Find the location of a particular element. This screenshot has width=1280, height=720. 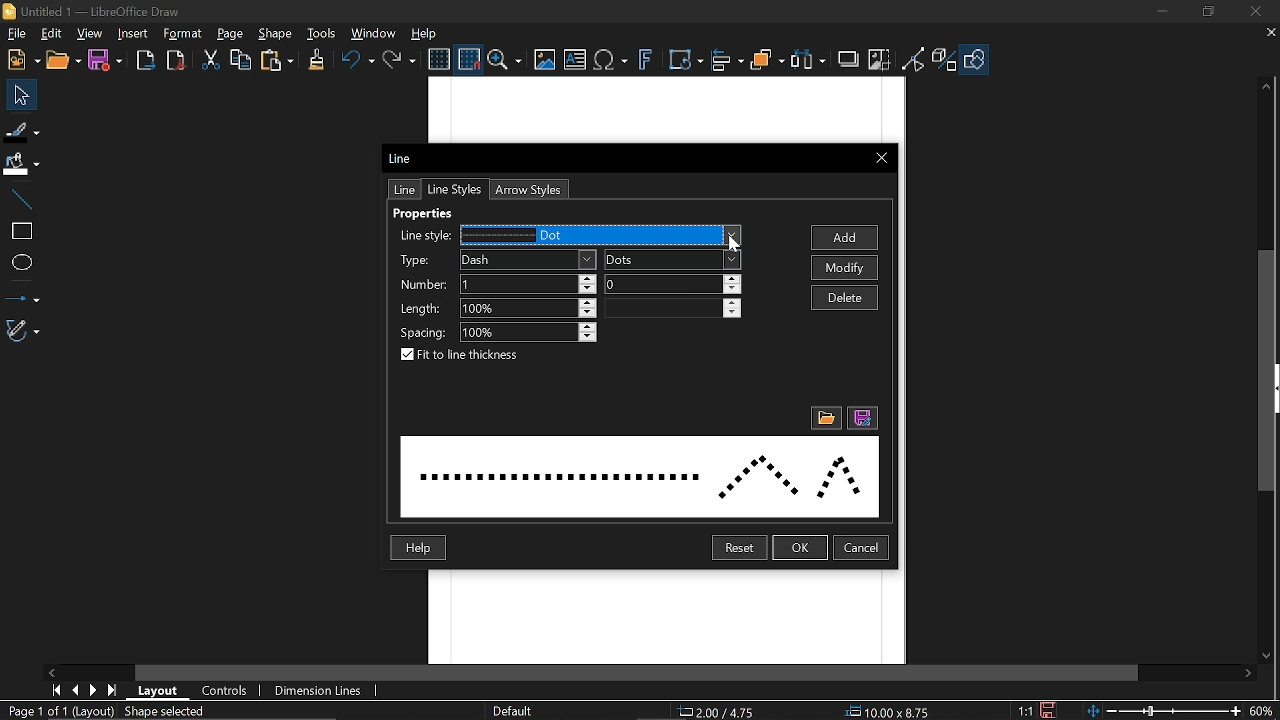

Toggle extrusion is located at coordinates (945, 61).